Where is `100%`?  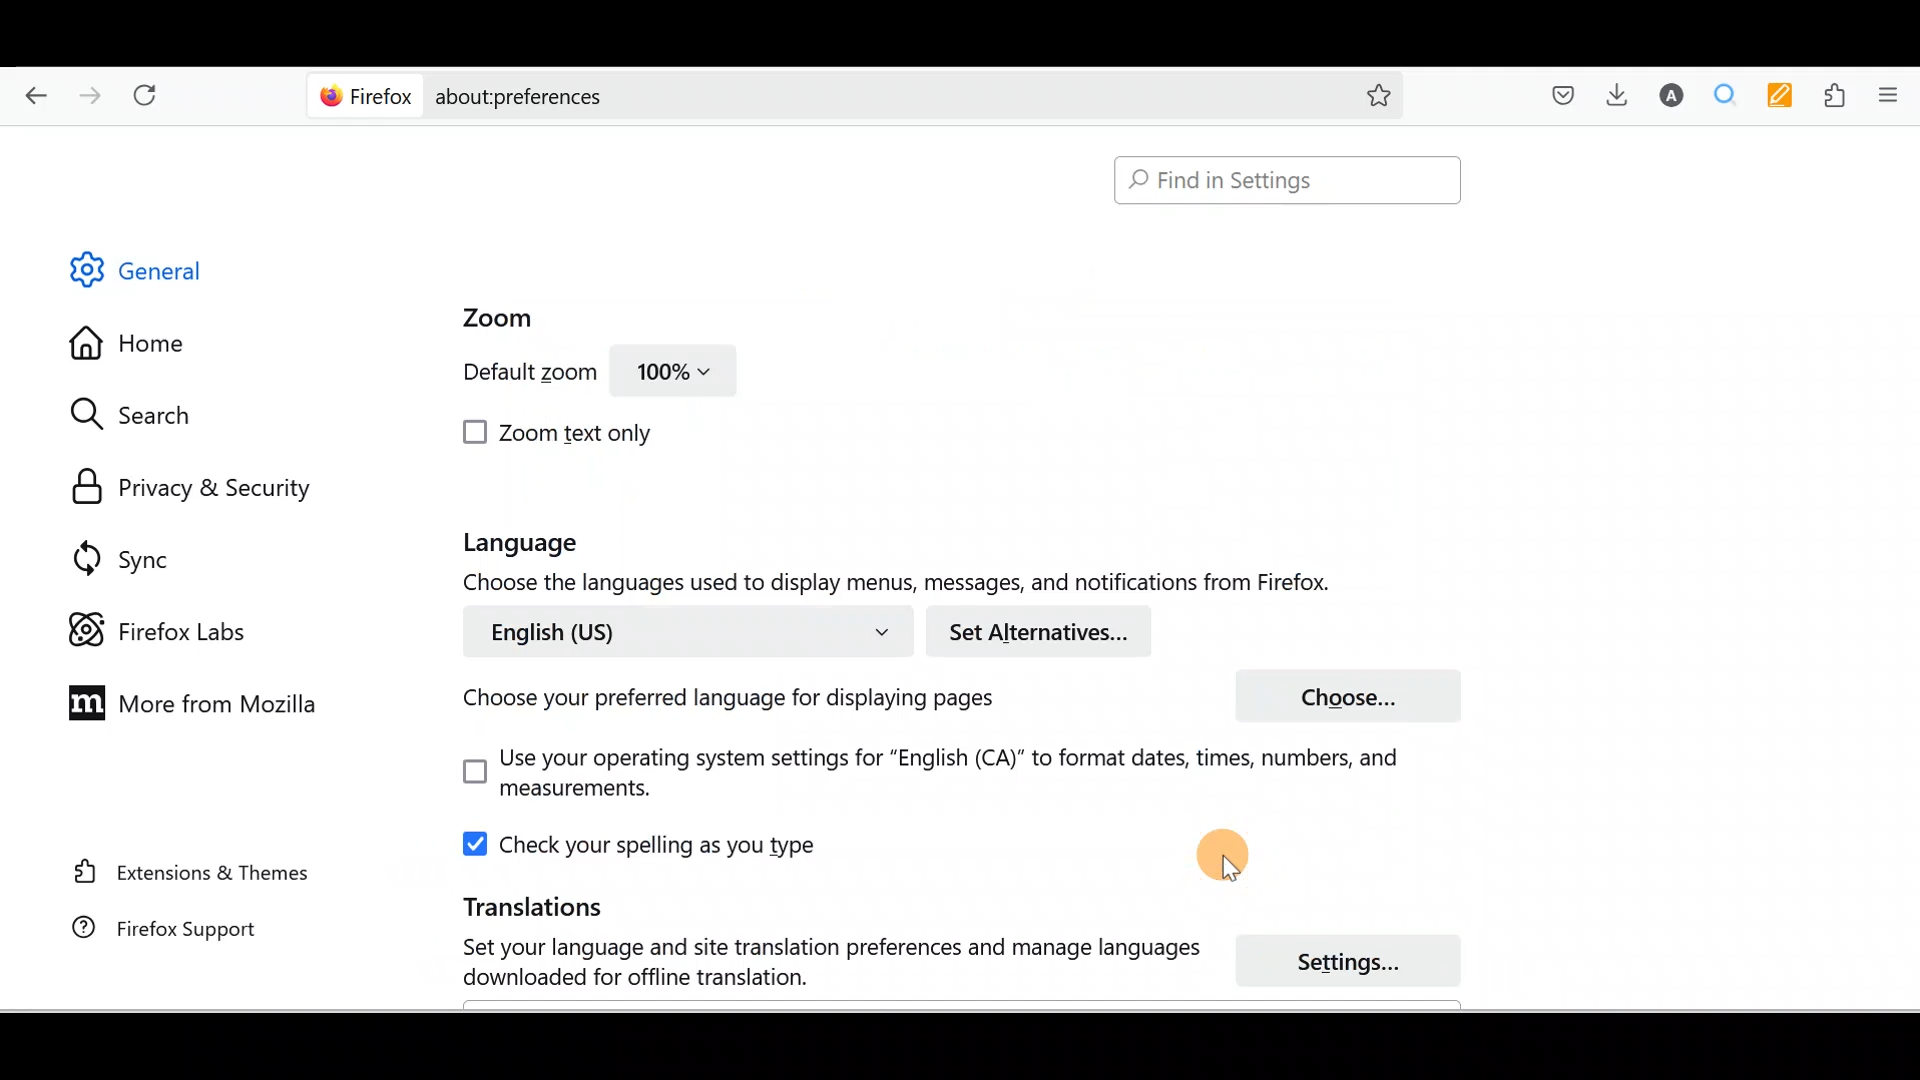
100% is located at coordinates (675, 376).